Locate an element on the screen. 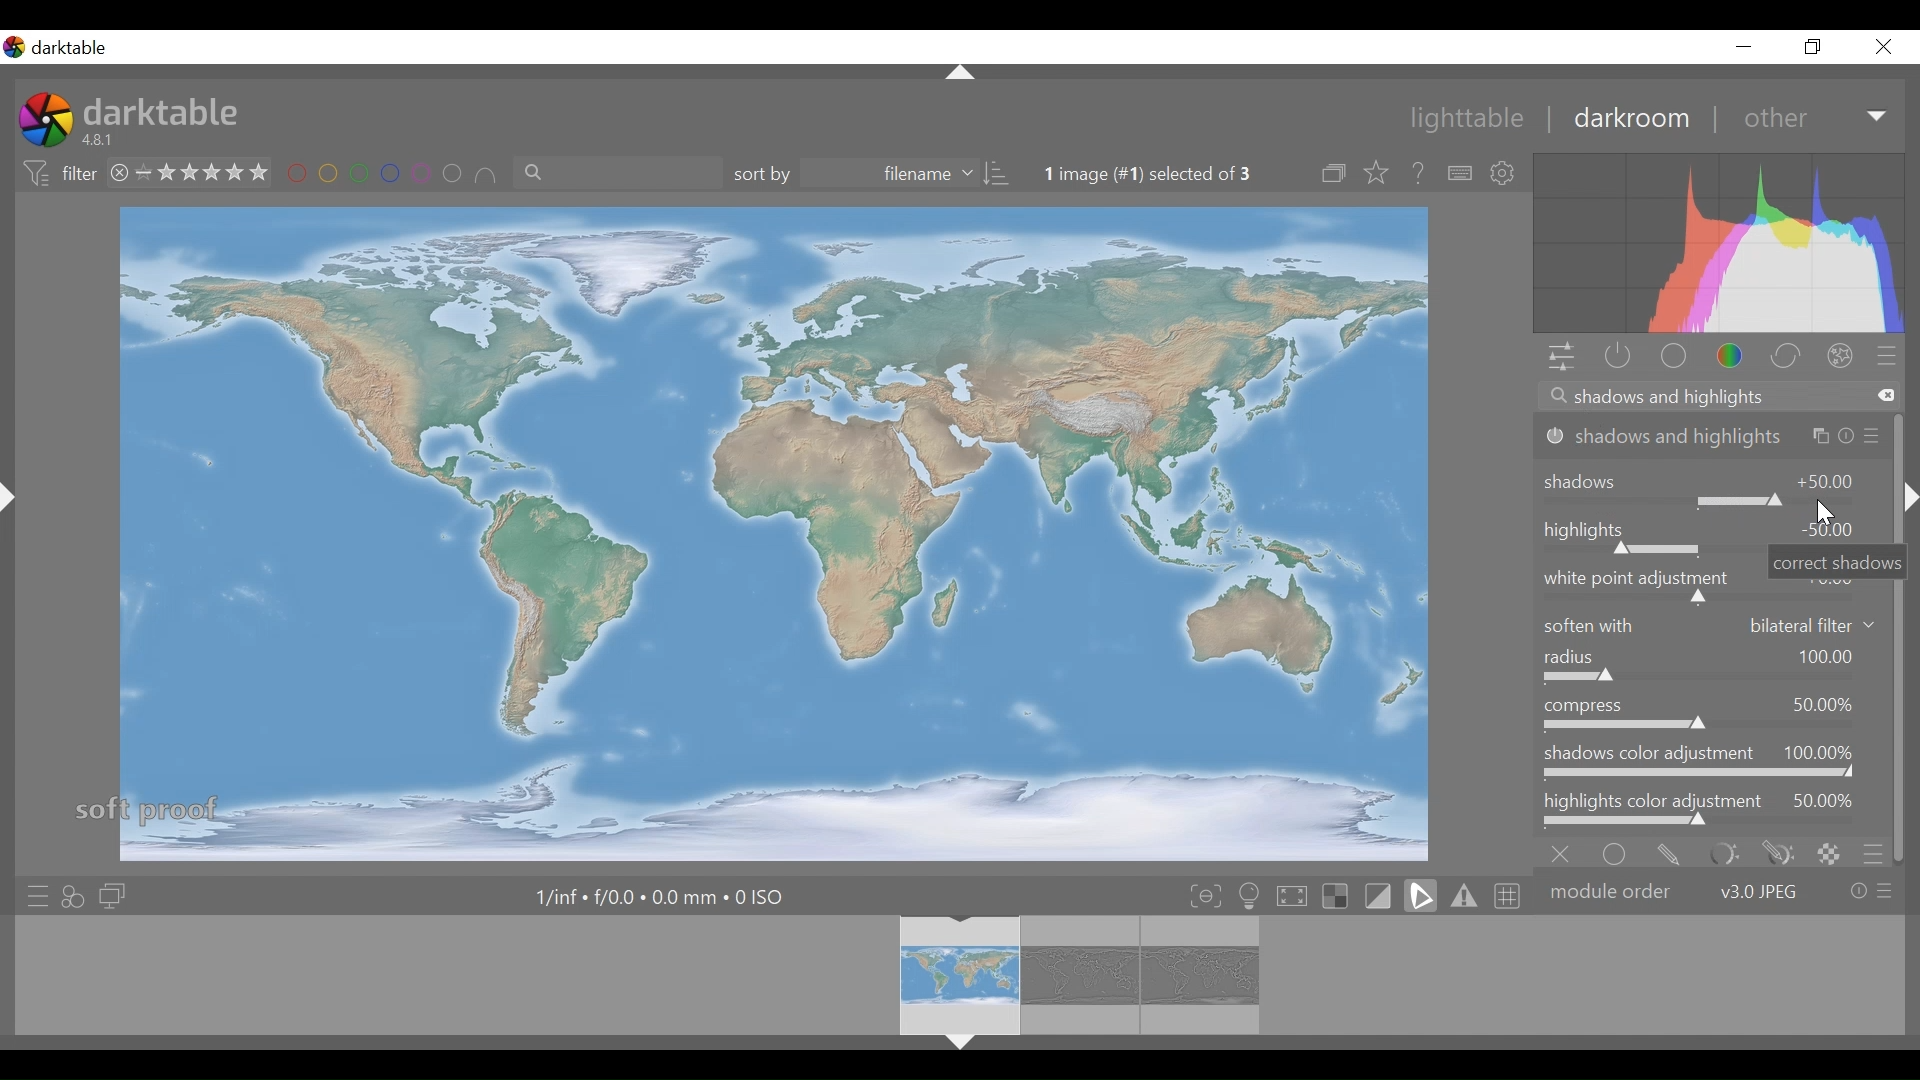  raster mask  is located at coordinates (1828, 852).